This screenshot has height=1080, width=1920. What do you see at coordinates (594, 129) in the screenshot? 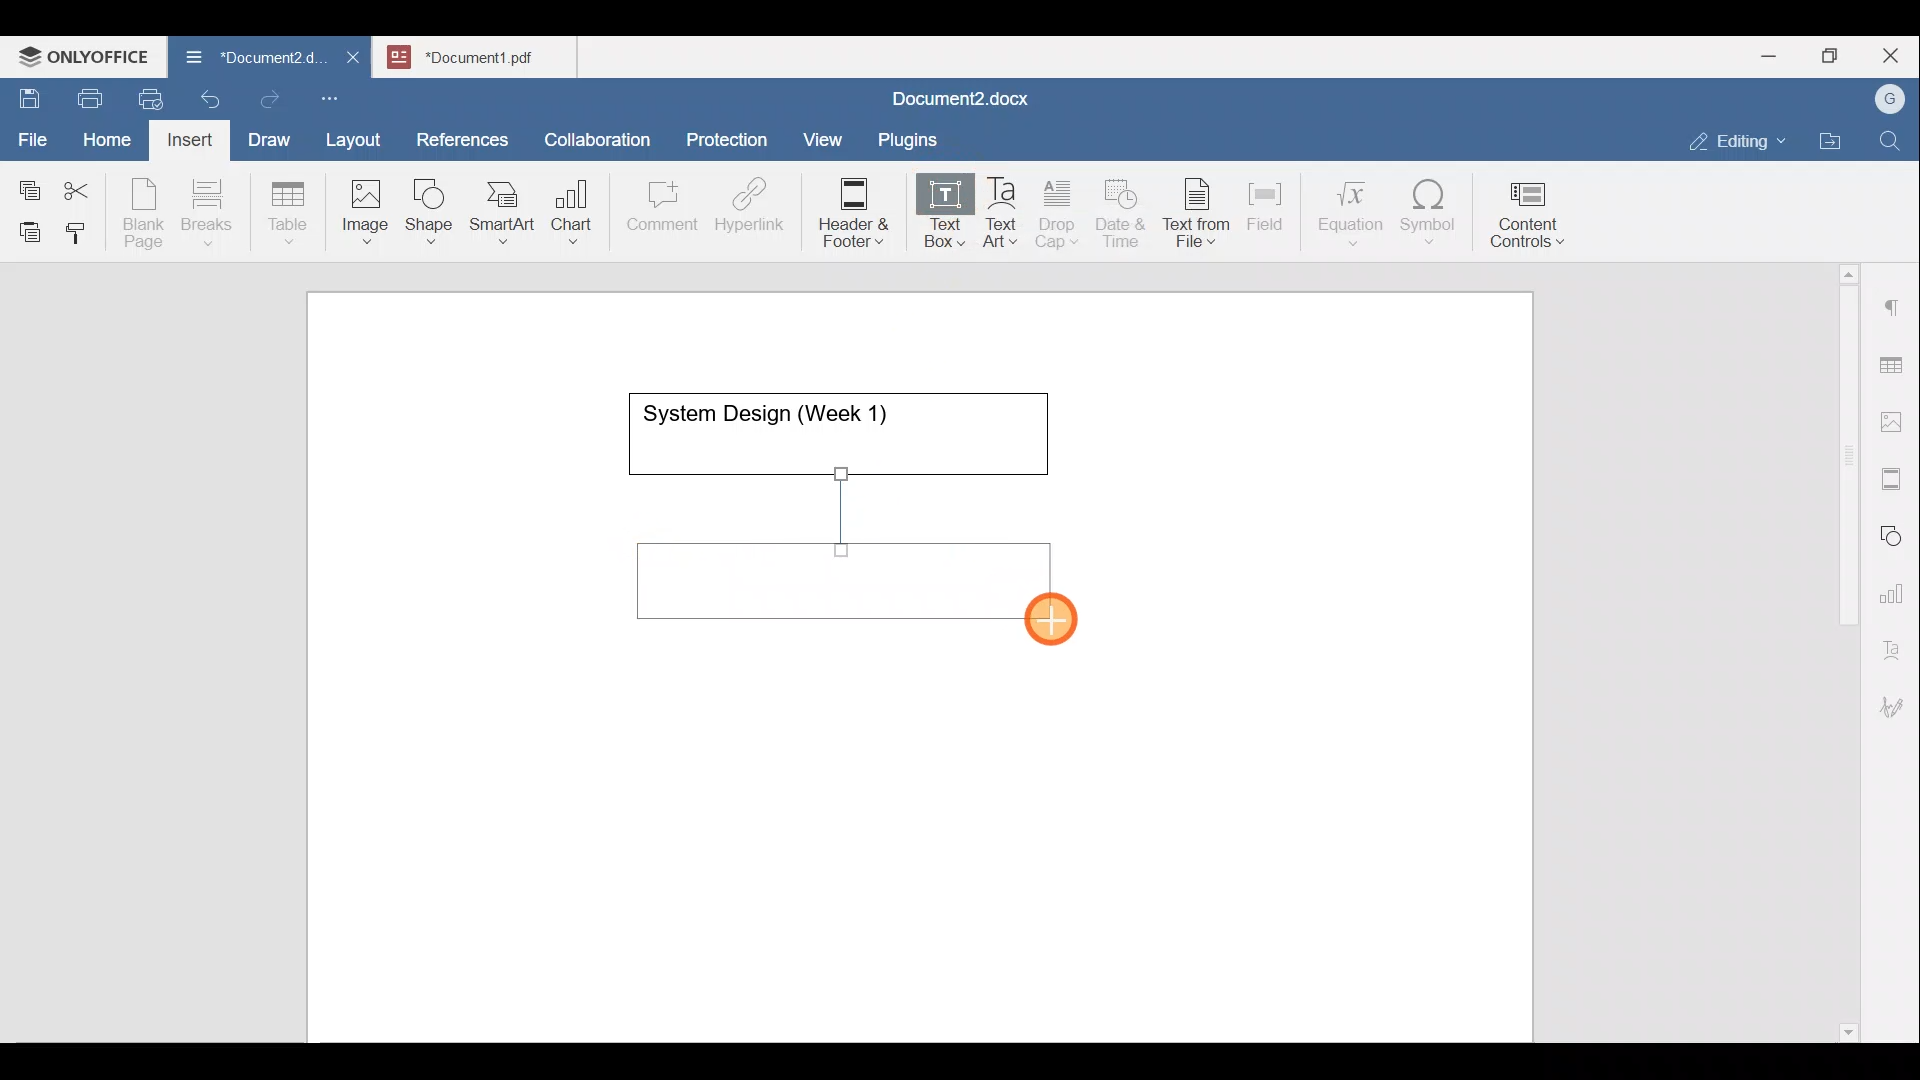
I see `Collaboration` at bounding box center [594, 129].